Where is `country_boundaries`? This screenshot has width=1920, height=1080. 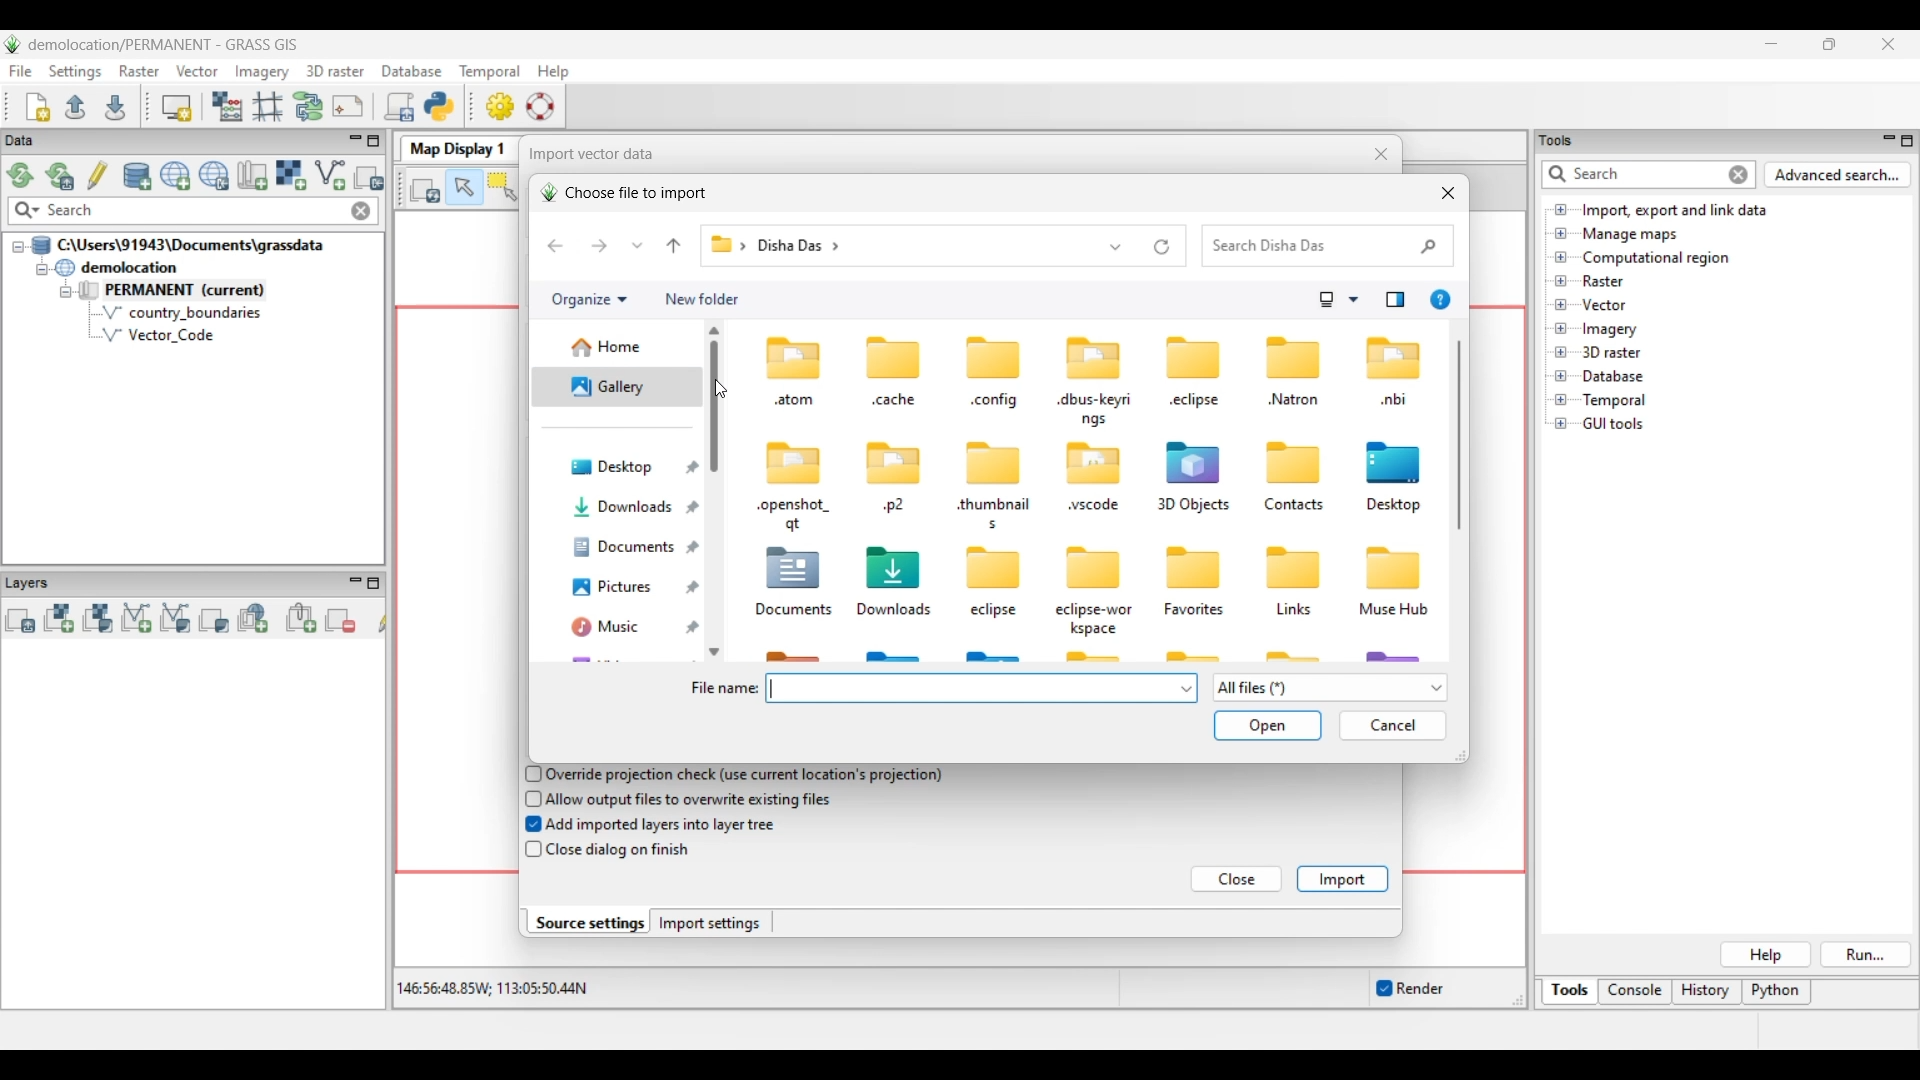 country_boundaries is located at coordinates (182, 312).